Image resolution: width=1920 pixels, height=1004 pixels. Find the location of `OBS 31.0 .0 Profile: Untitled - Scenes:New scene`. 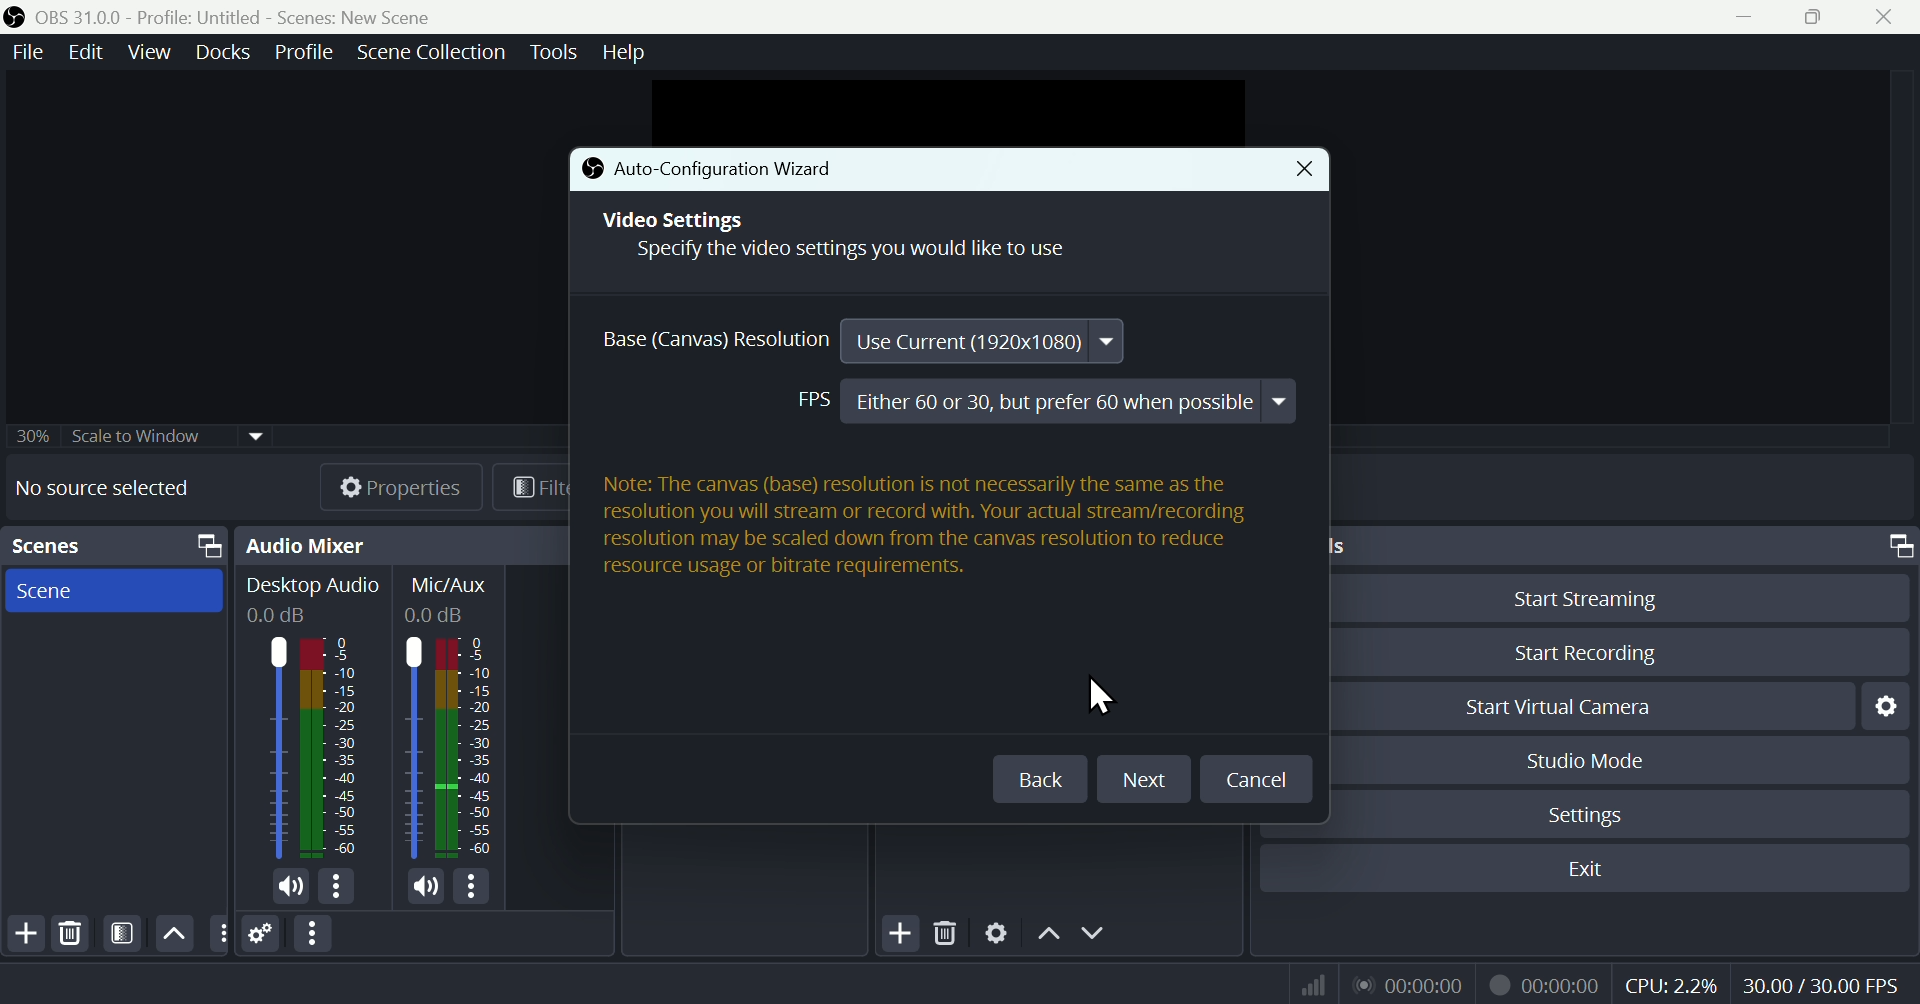

OBS 31.0 .0 Profile: Untitled - Scenes:New scene is located at coordinates (238, 17).